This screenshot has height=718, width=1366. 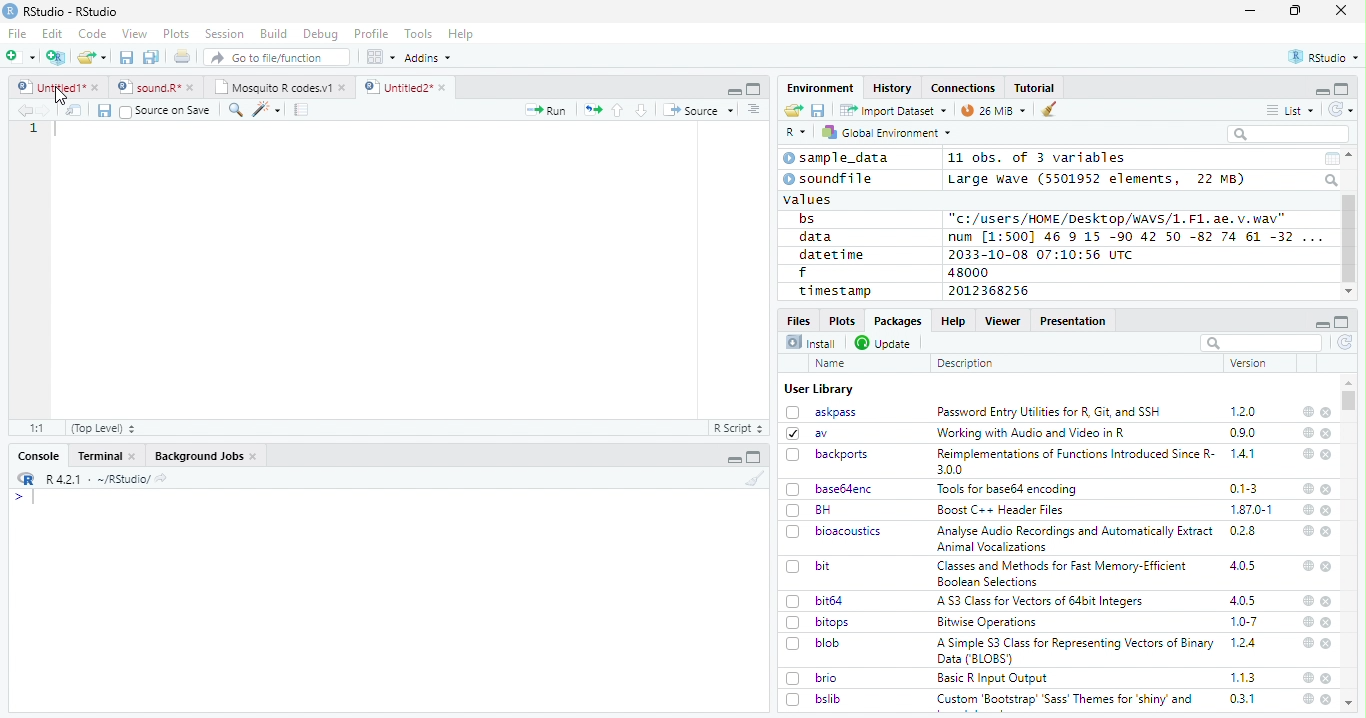 I want to click on 48000, so click(x=966, y=272).